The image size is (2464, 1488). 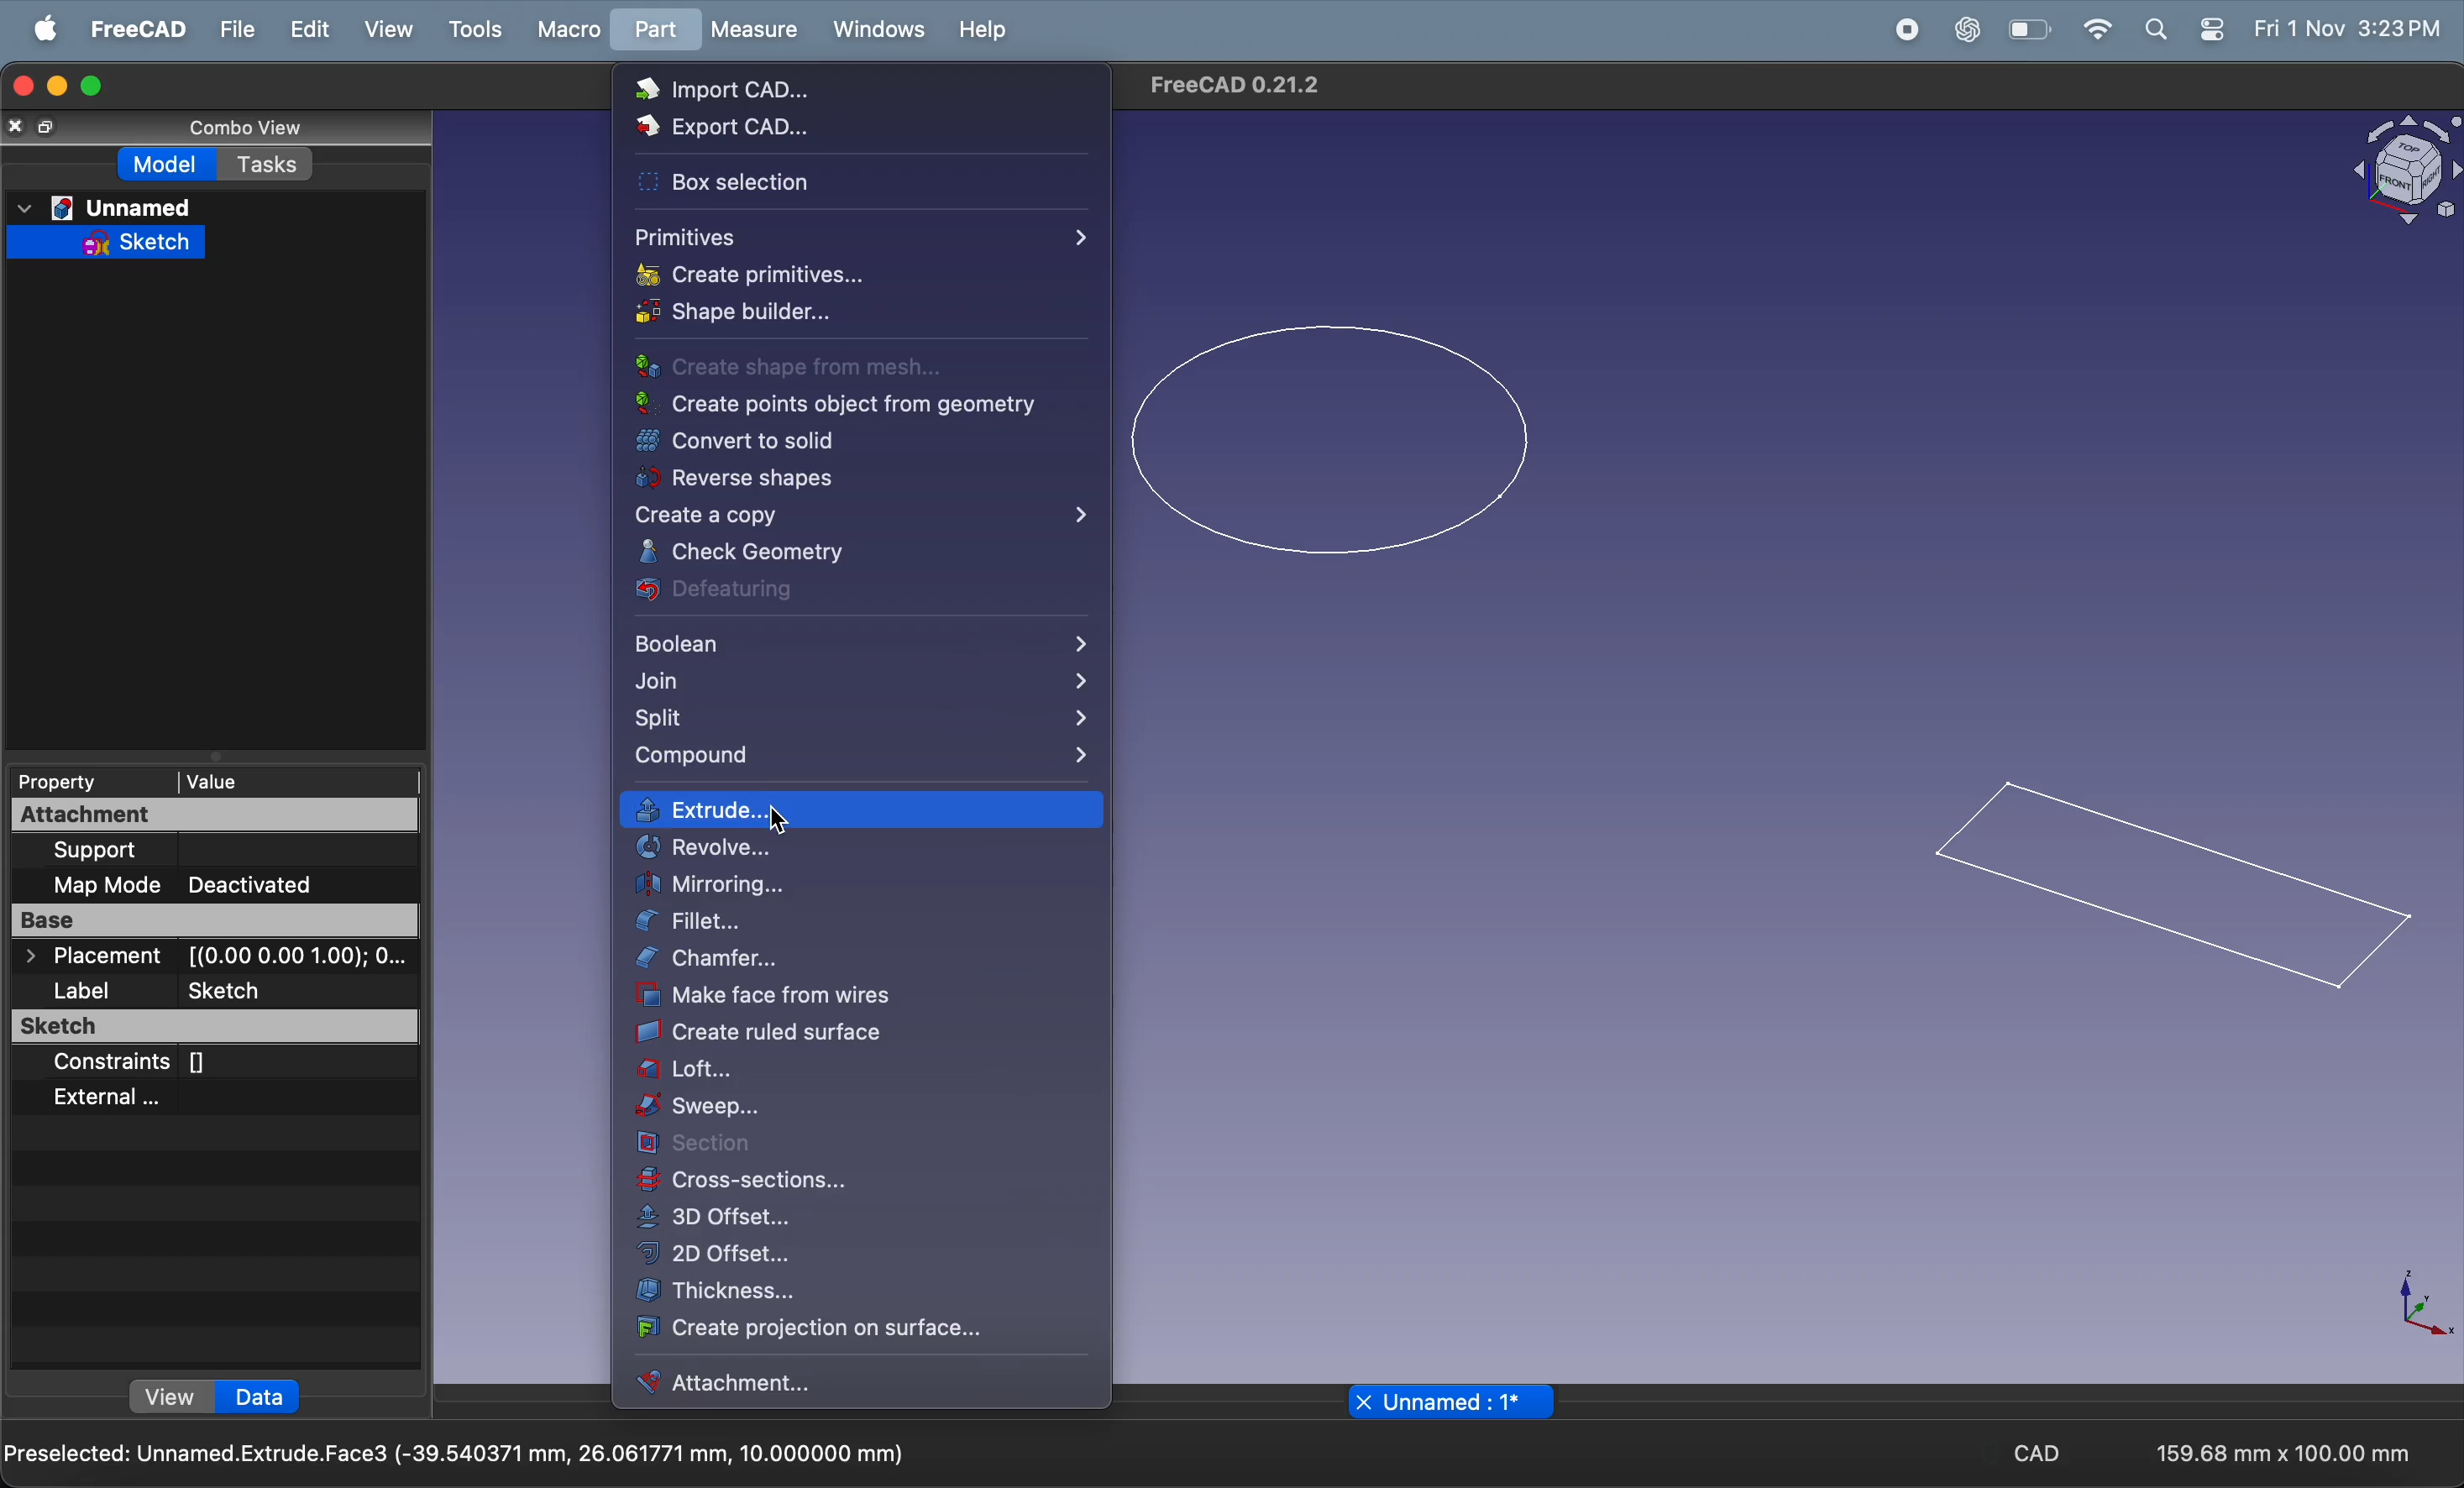 I want to click on closing window, so click(x=21, y=86).